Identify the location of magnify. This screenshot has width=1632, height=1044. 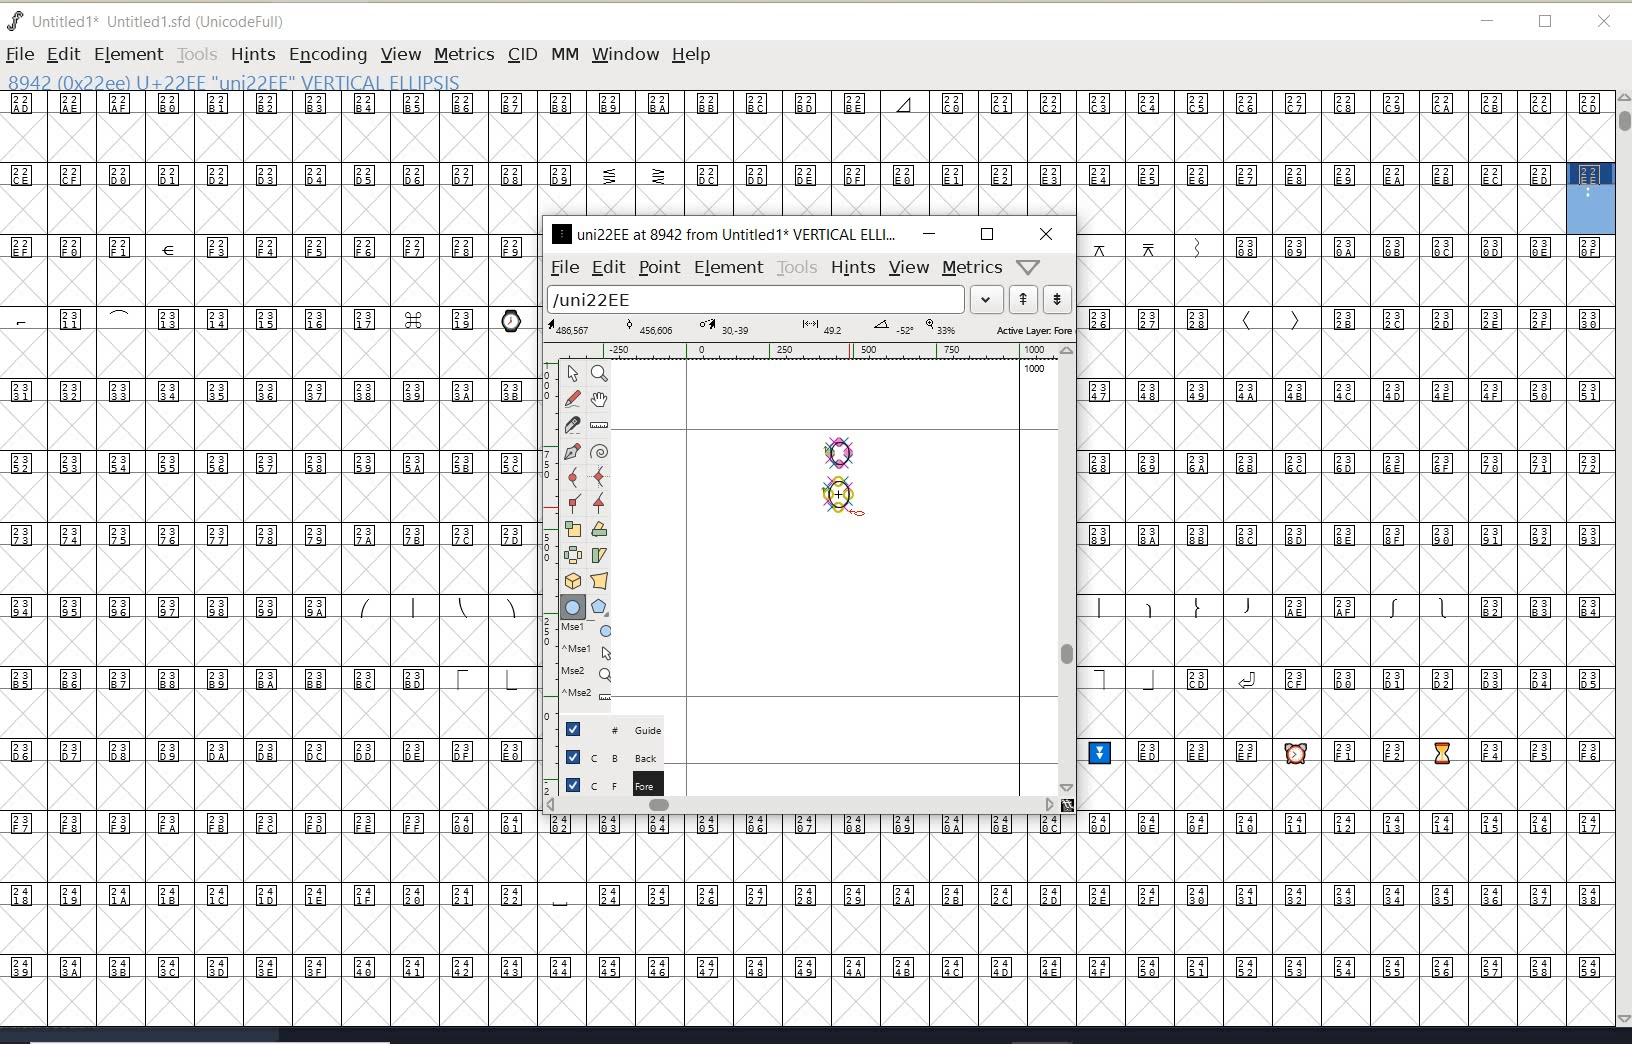
(599, 373).